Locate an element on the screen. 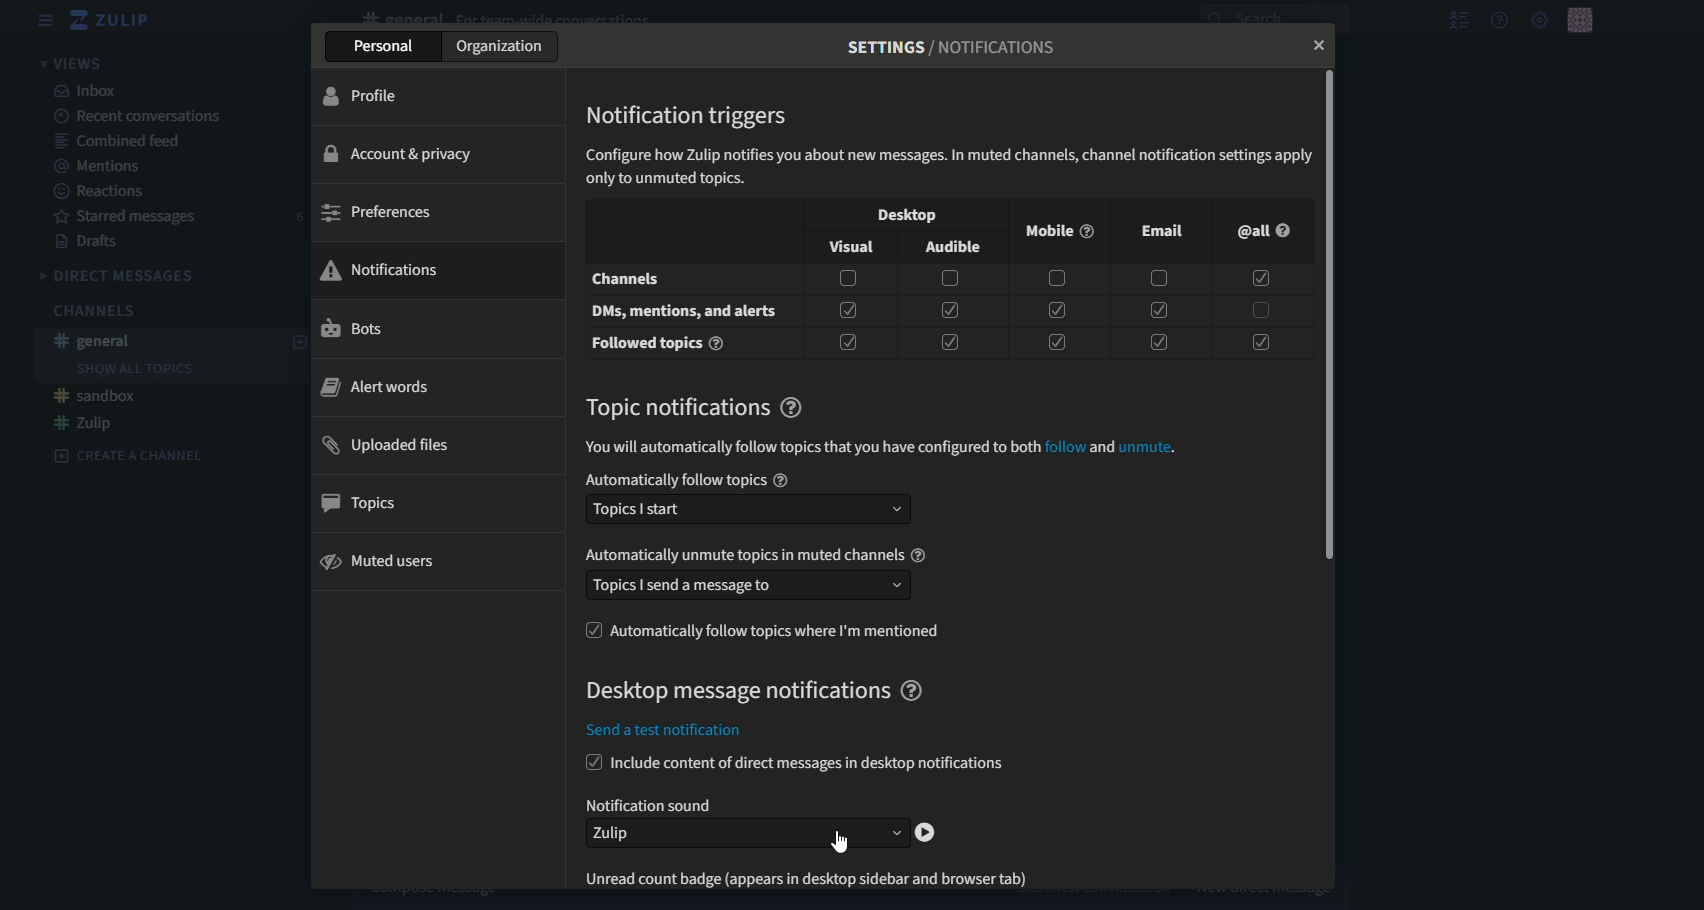 The height and width of the screenshot is (910, 1704). checkbox is located at coordinates (1260, 339).